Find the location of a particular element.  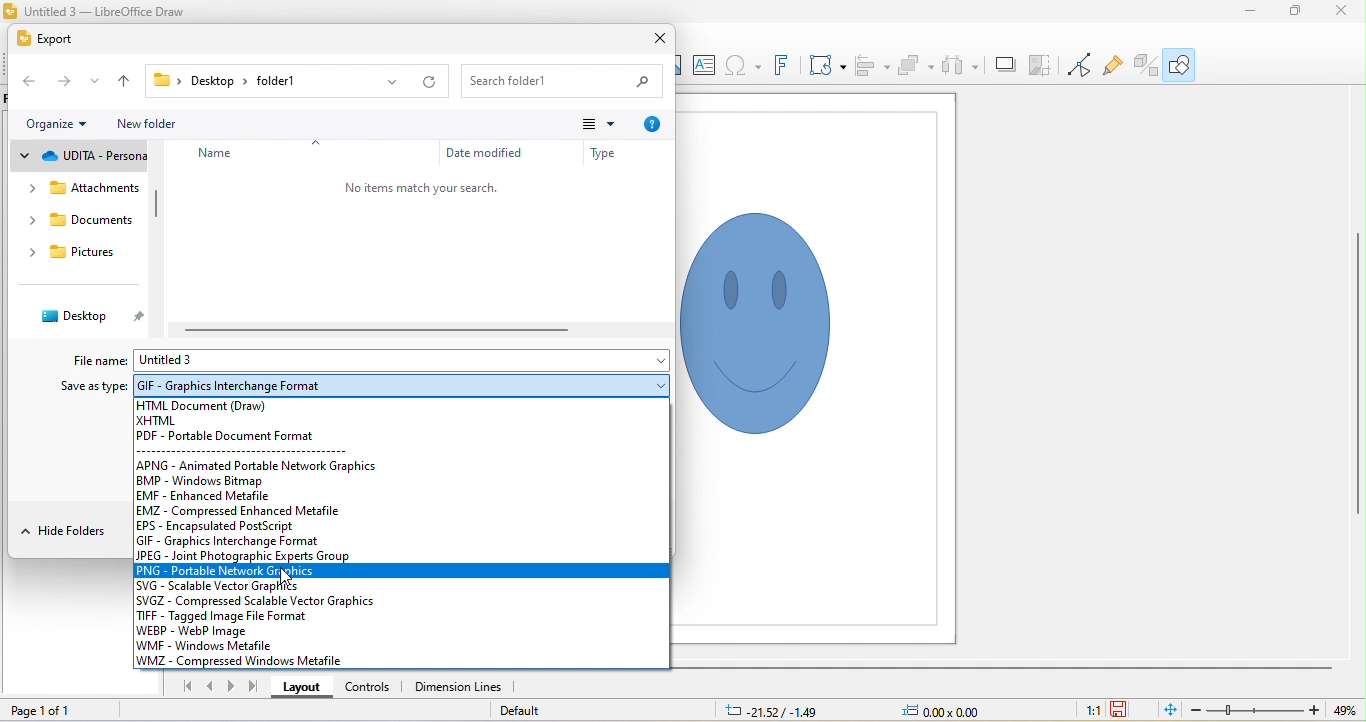

close is located at coordinates (1341, 15).